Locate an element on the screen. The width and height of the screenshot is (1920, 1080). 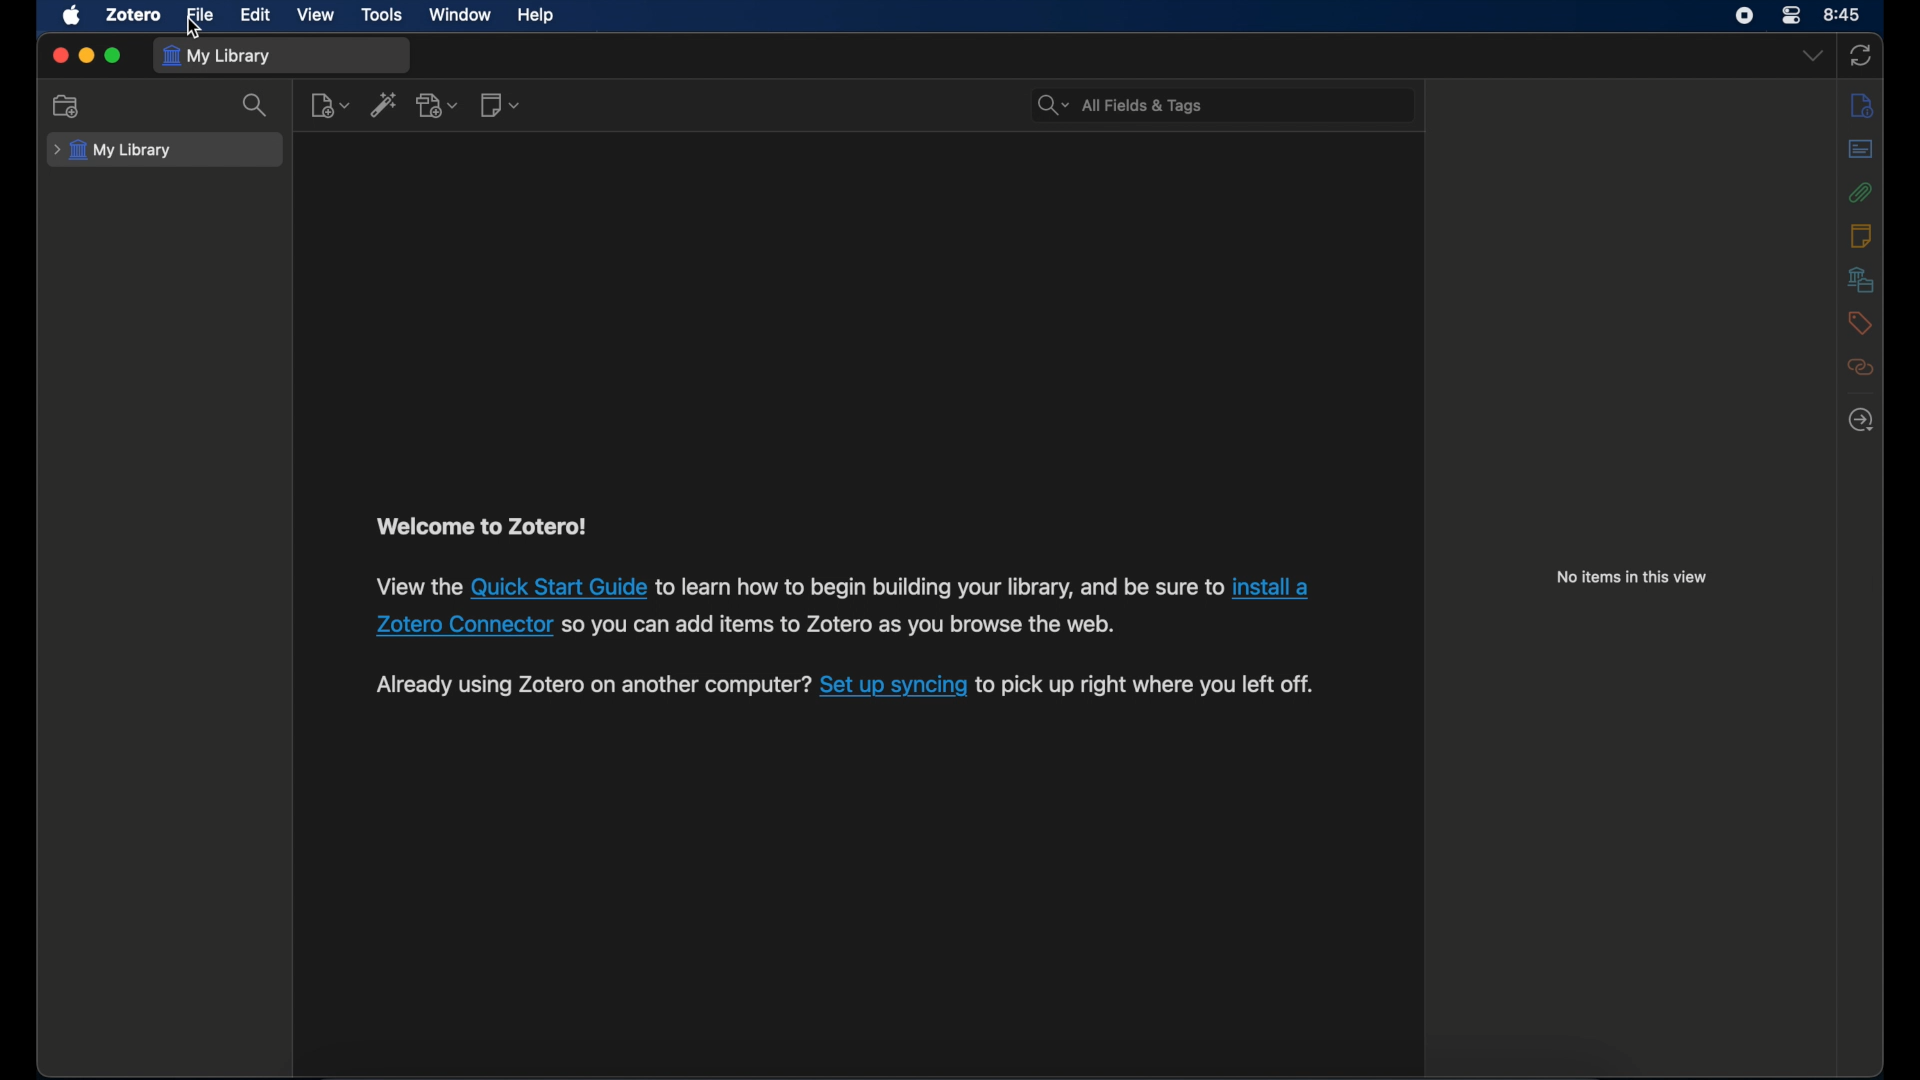
edit is located at coordinates (253, 16).